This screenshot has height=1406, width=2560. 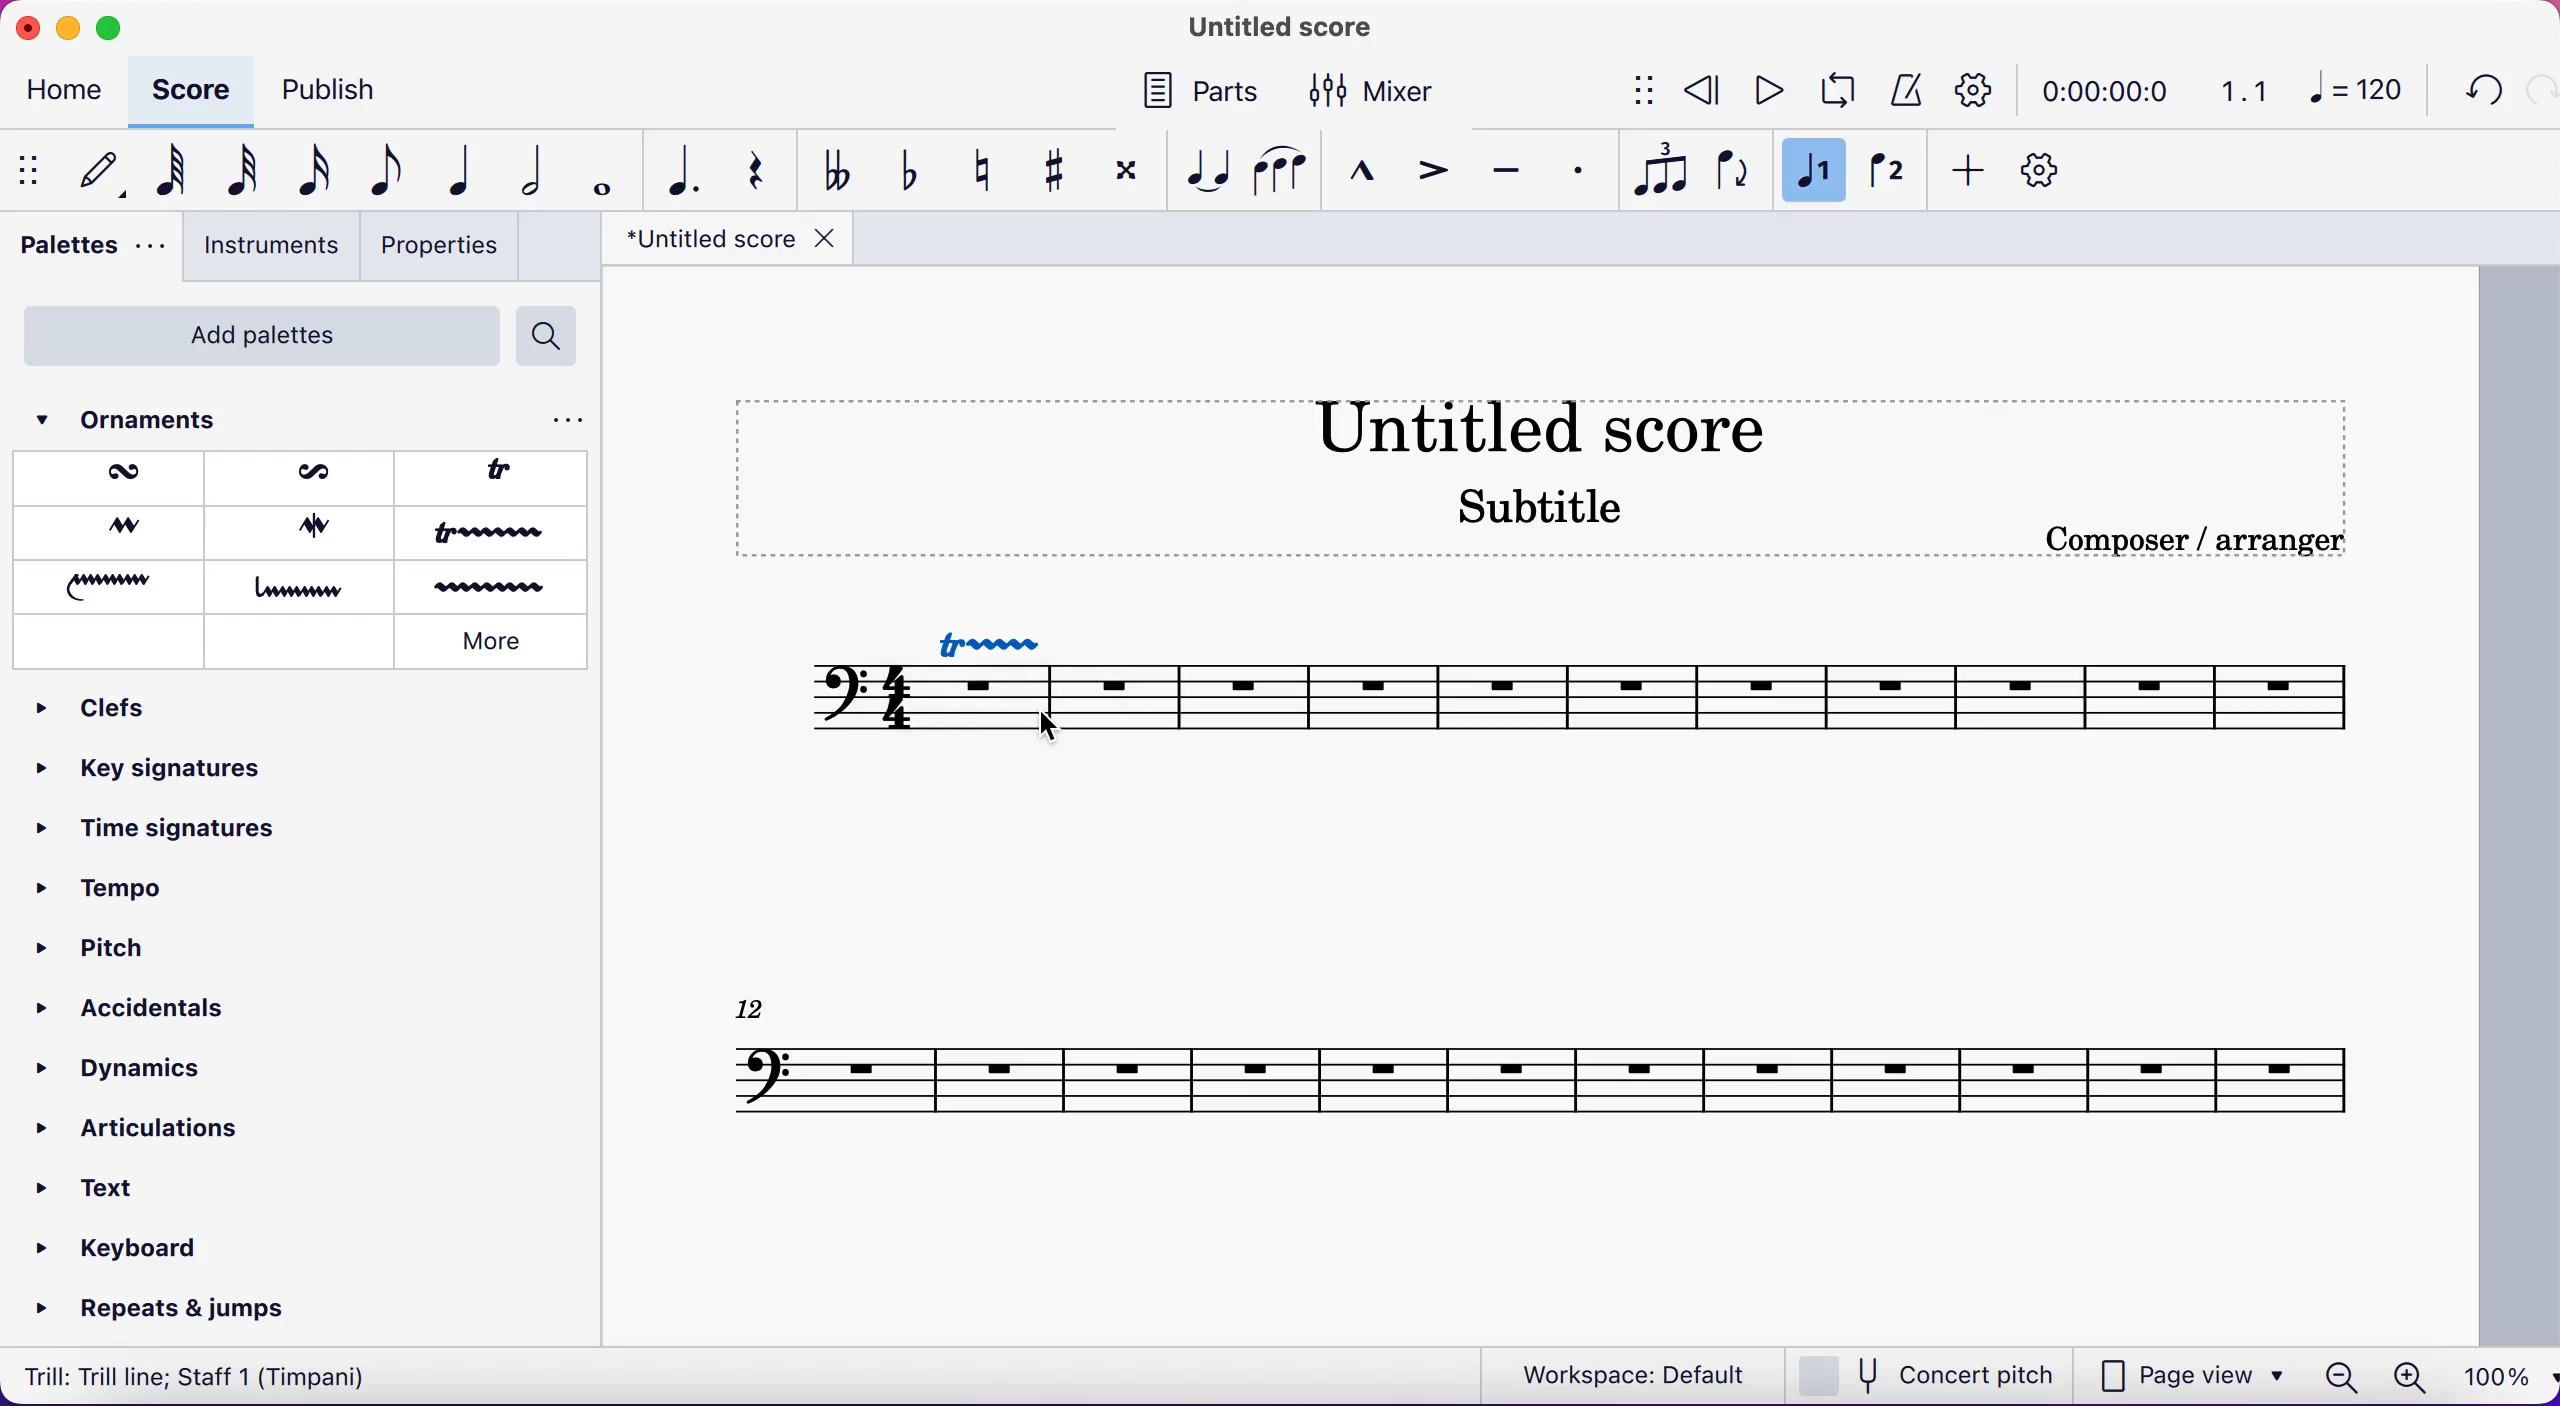 I want to click on playback loop, so click(x=1835, y=93).